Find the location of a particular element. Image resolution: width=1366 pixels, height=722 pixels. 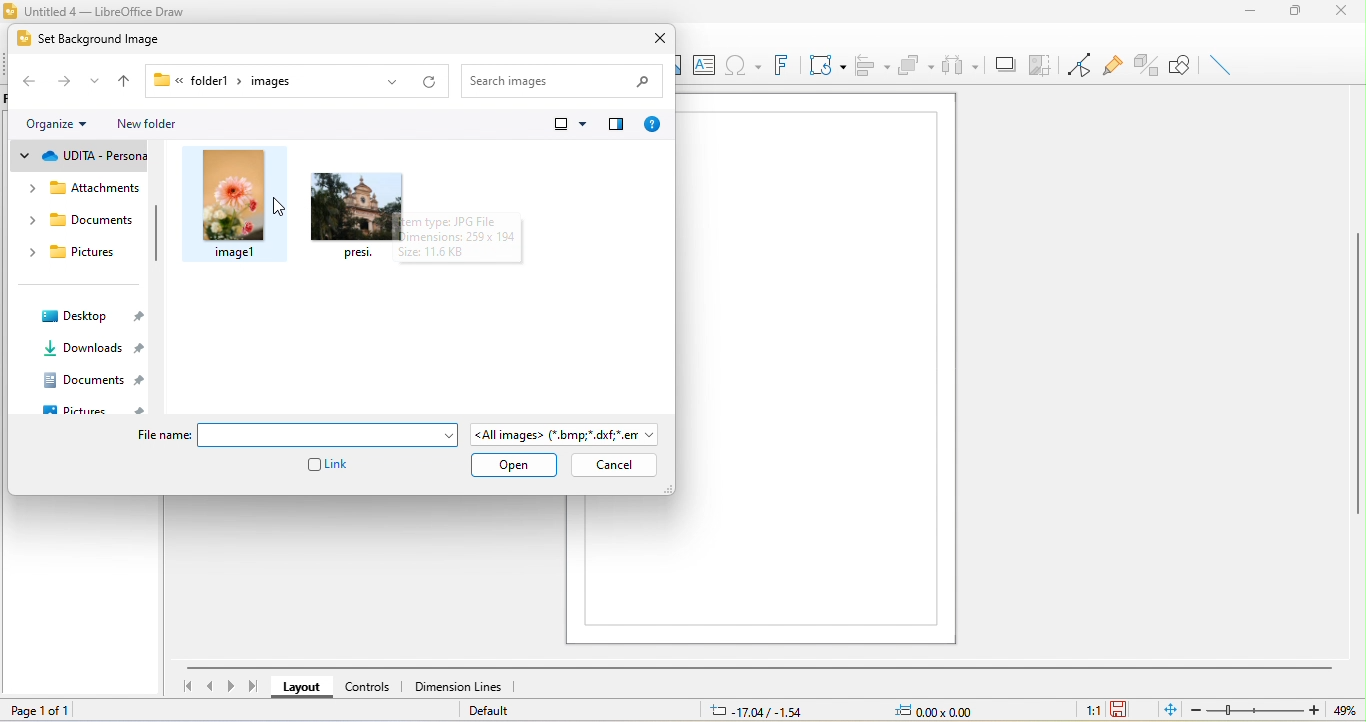

up to is located at coordinates (123, 83).